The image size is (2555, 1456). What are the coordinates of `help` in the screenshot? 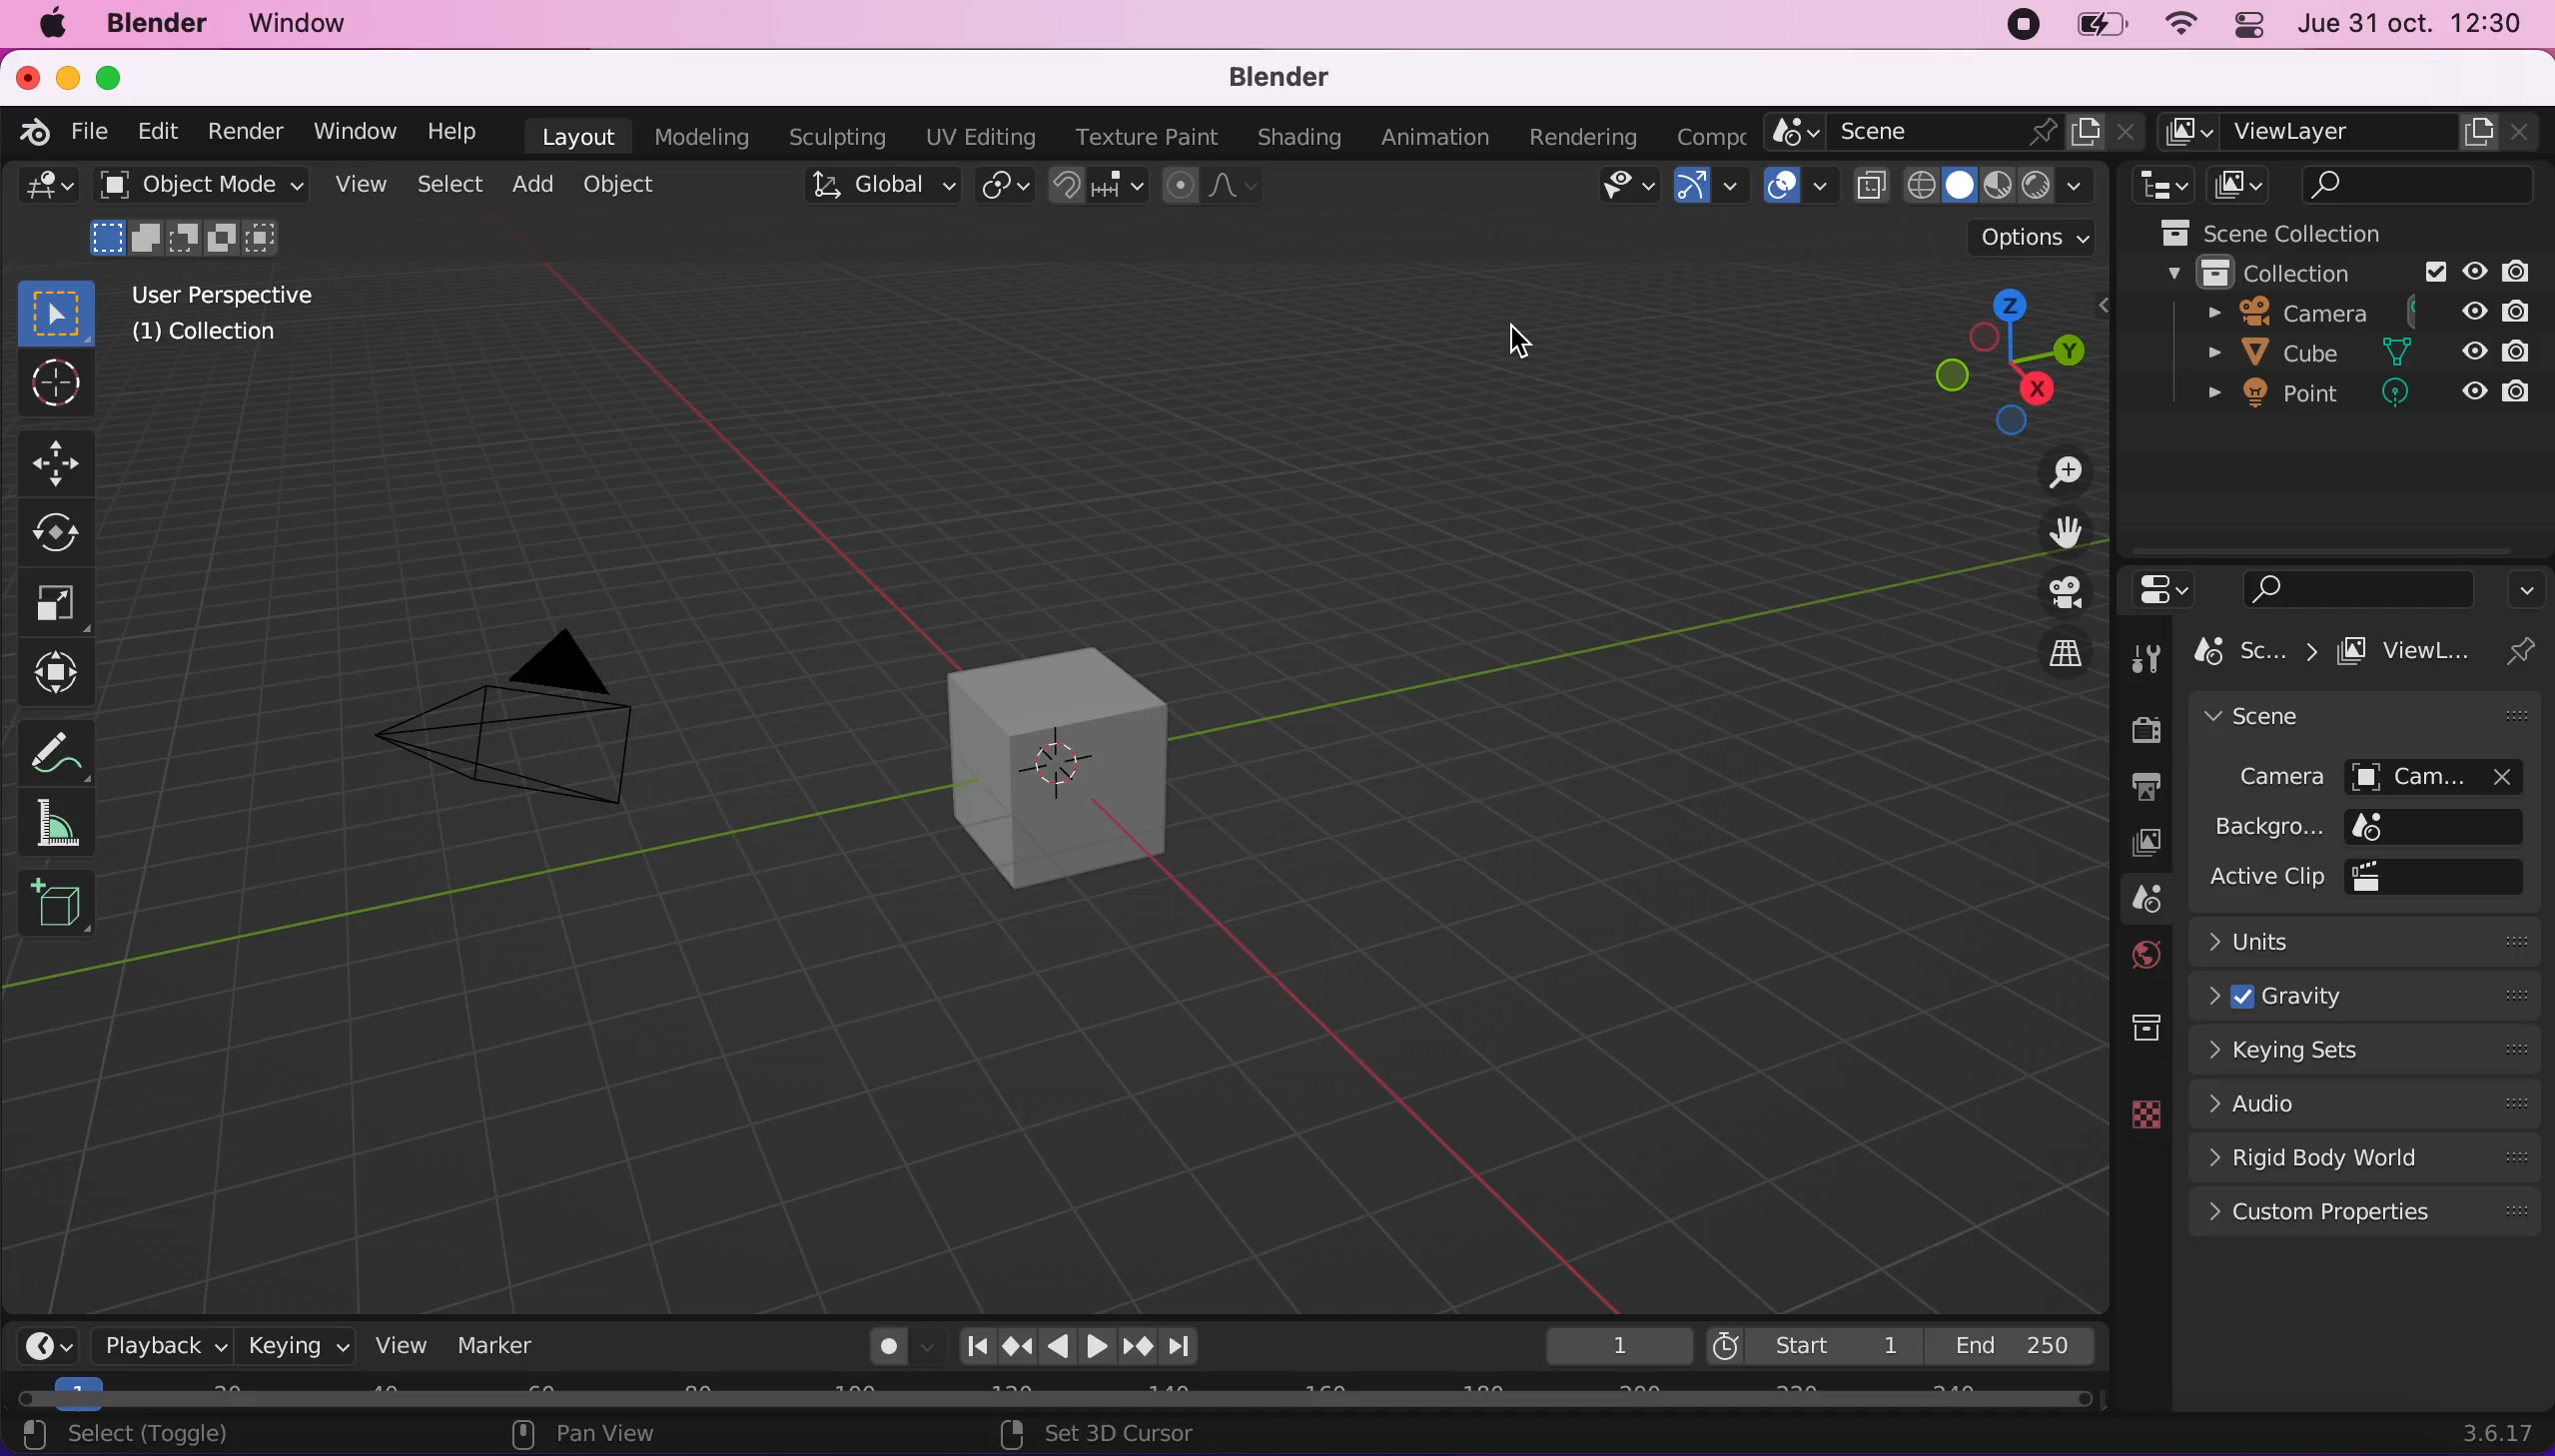 It's located at (457, 130).